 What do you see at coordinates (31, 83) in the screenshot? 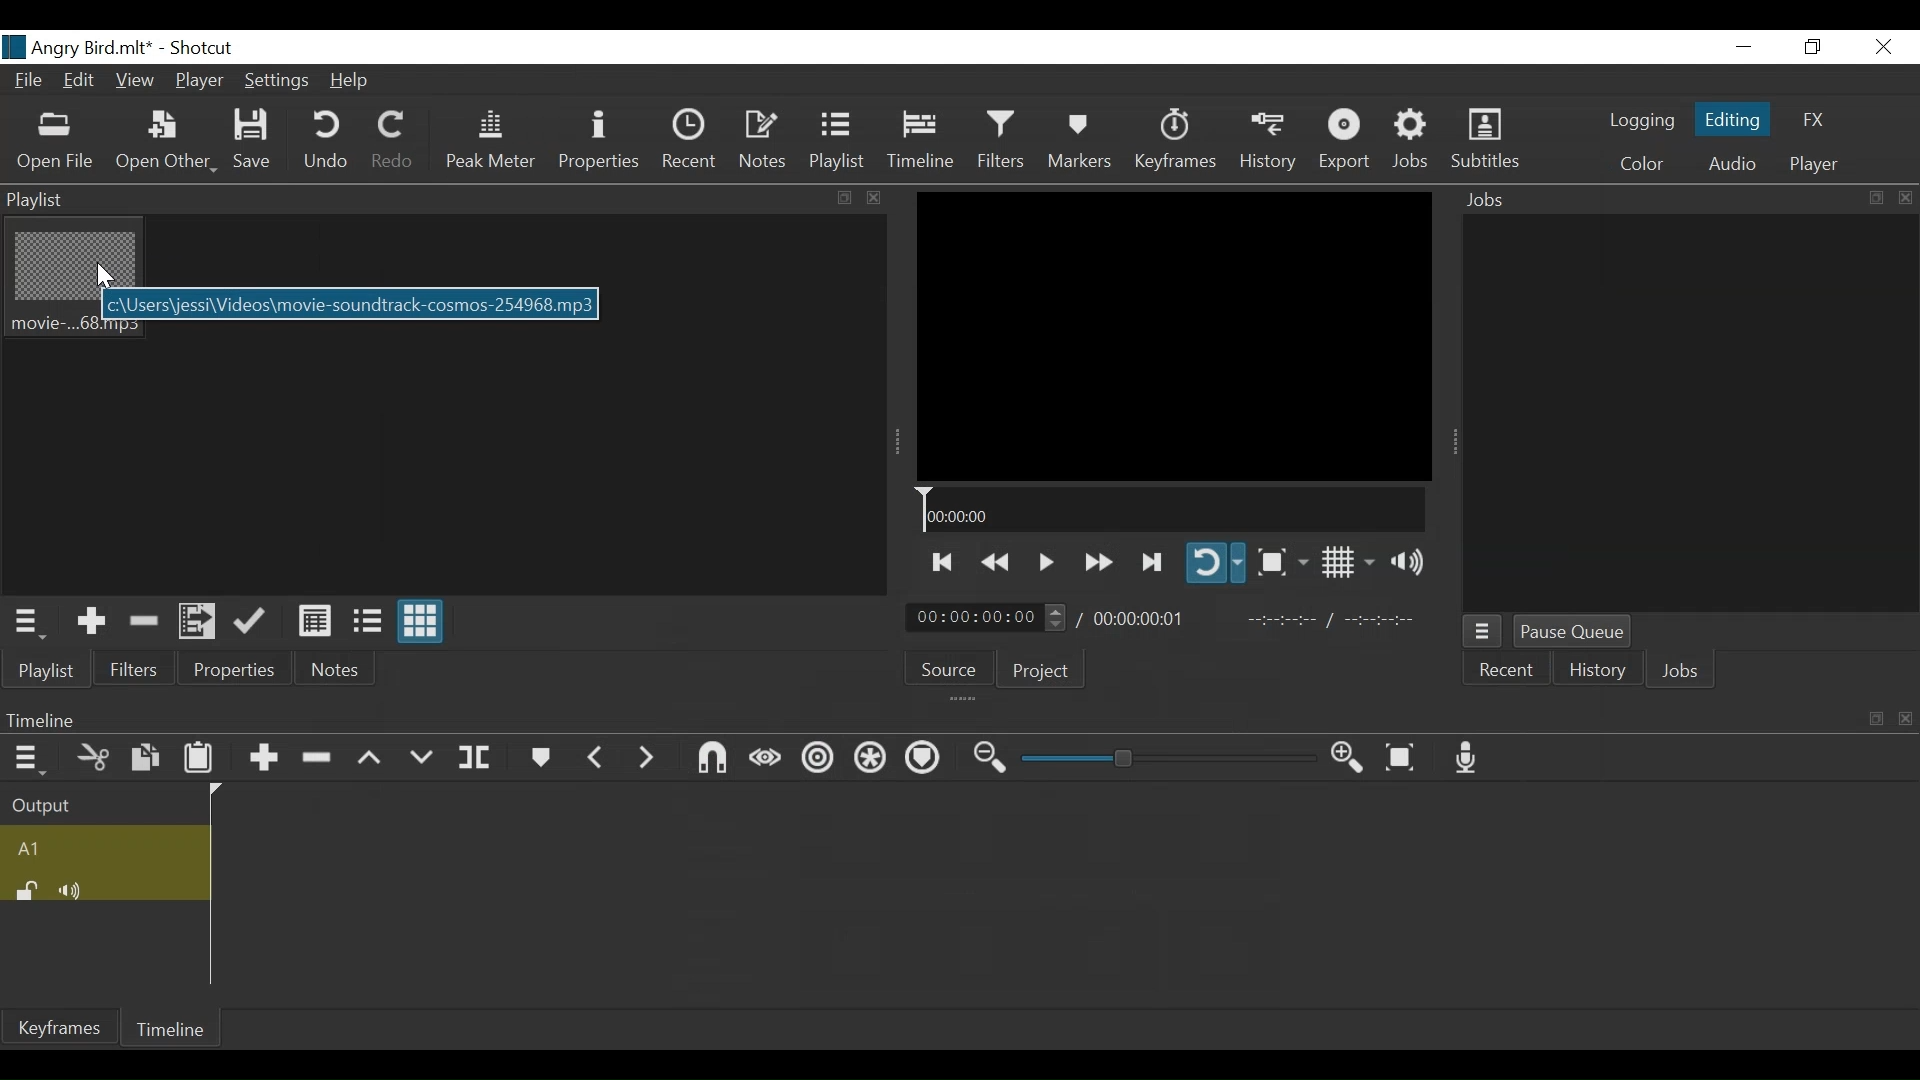
I see `File` at bounding box center [31, 83].